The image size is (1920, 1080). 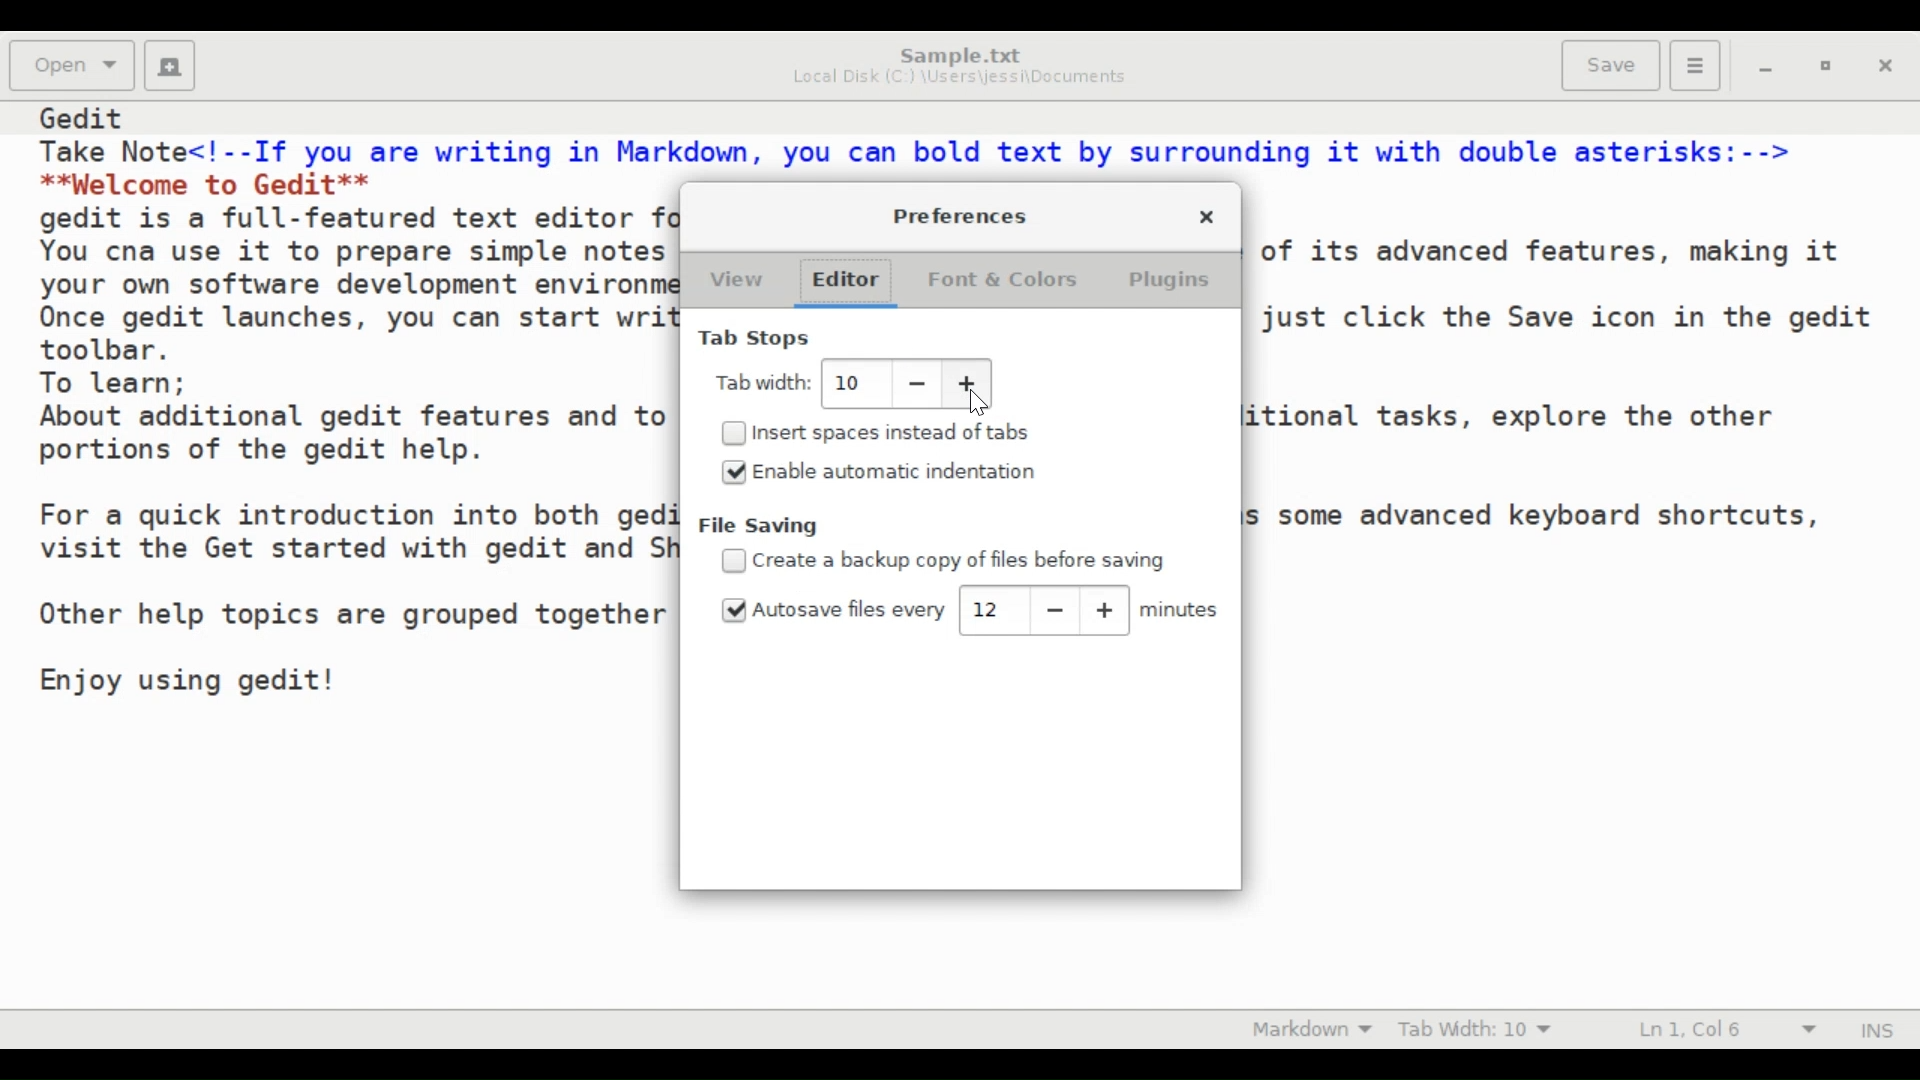 What do you see at coordinates (886, 433) in the screenshot?
I see `(un)select Insert spaces instead o tabs` at bounding box center [886, 433].